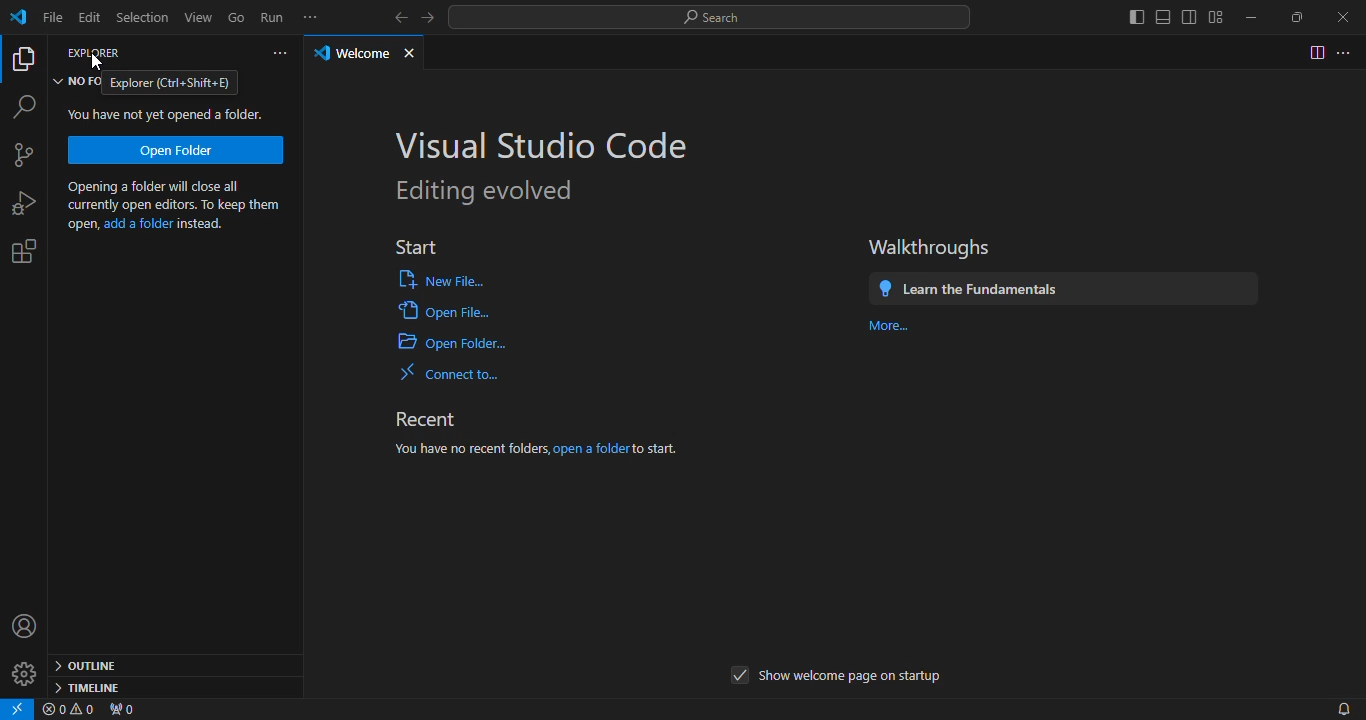 The width and height of the screenshot is (1366, 720). Describe the element at coordinates (92, 17) in the screenshot. I see `Edit` at that location.